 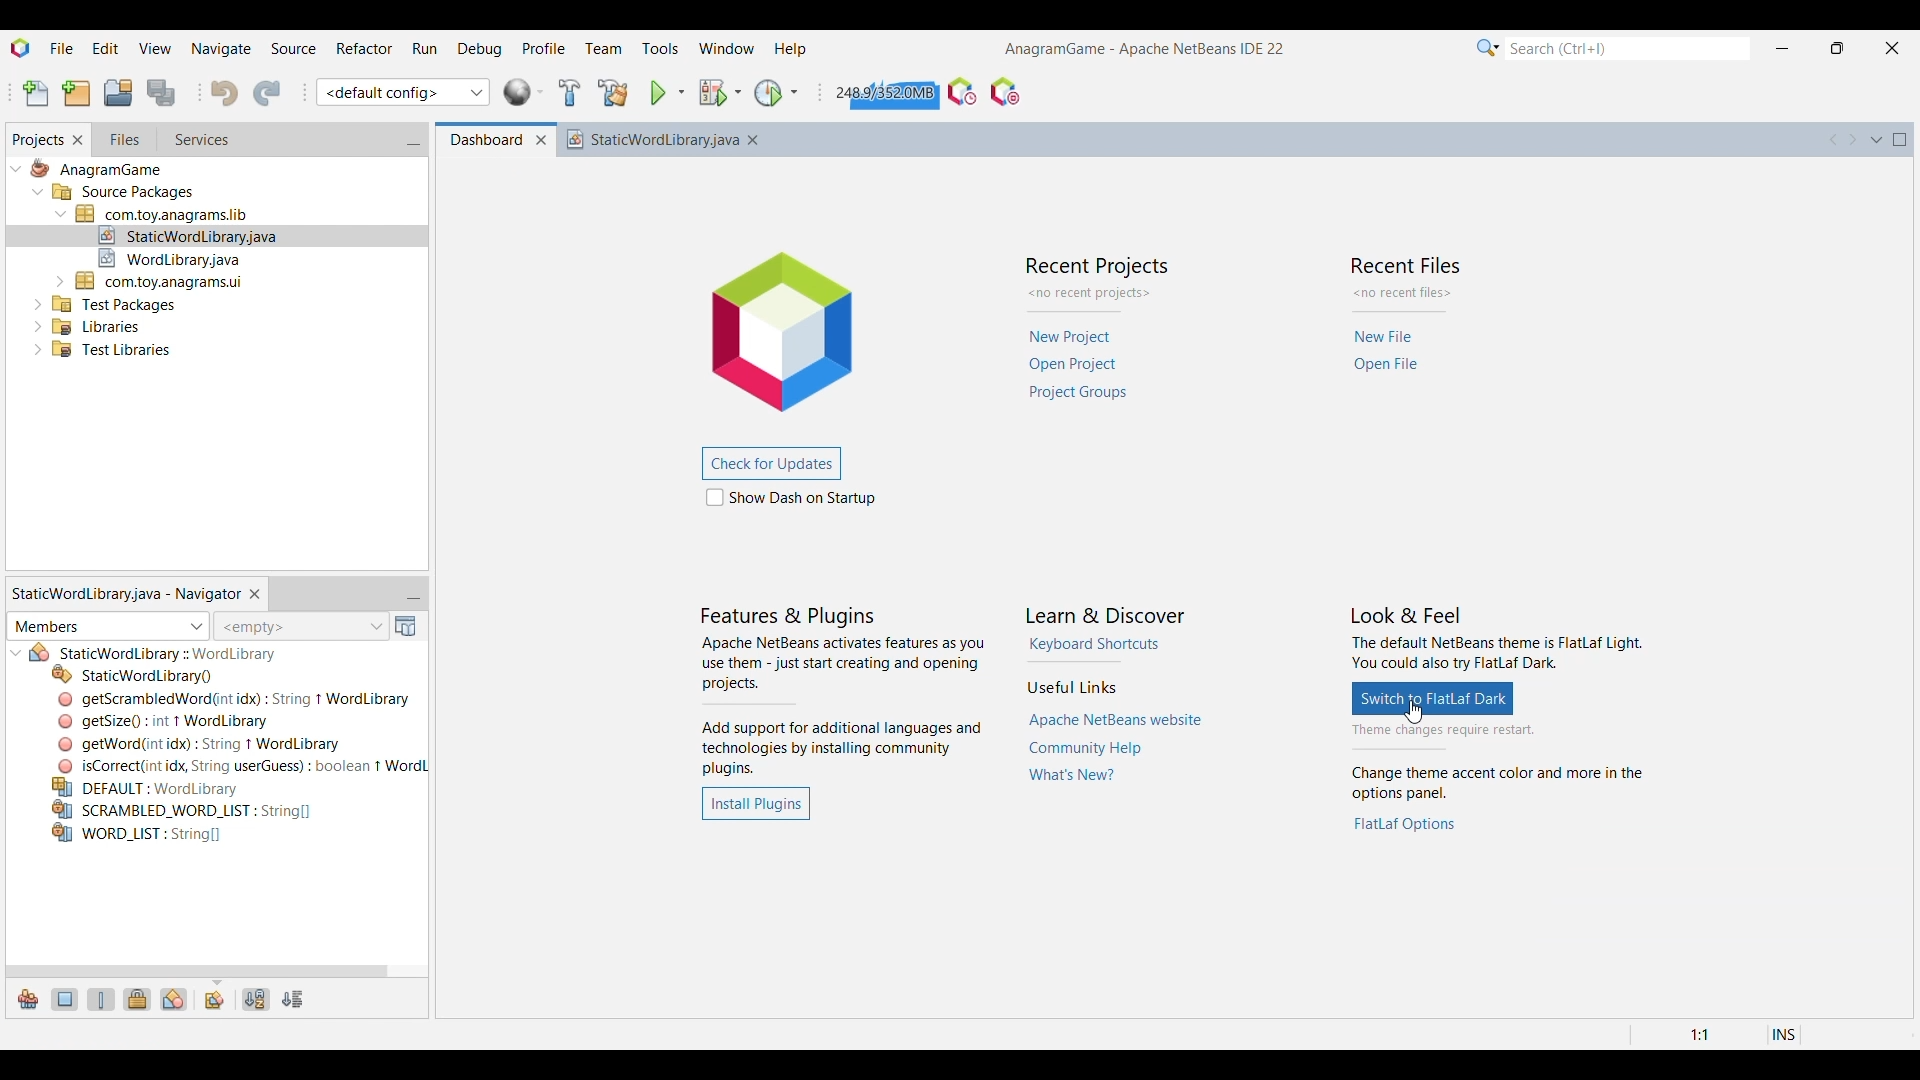 I want to click on Profile project options, so click(x=794, y=92).